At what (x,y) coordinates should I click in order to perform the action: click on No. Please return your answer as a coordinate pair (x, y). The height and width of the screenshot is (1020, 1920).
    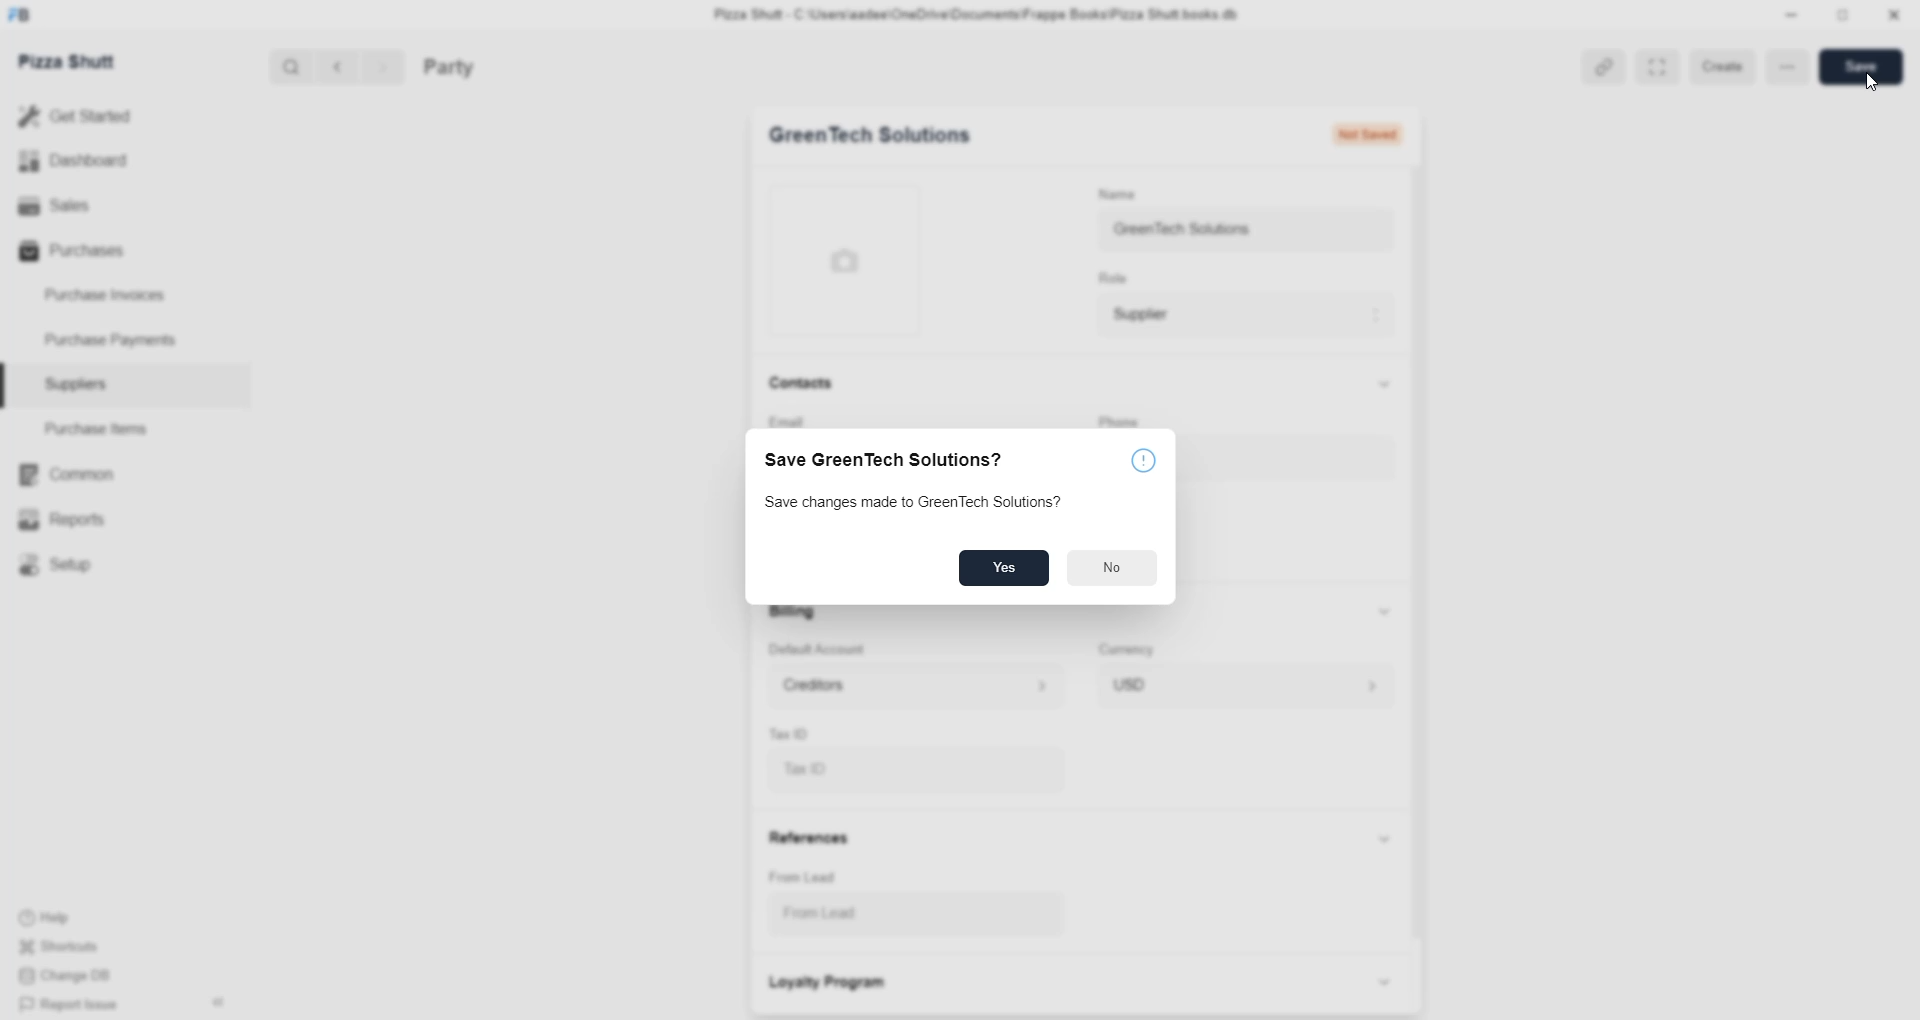
    Looking at the image, I should click on (1110, 568).